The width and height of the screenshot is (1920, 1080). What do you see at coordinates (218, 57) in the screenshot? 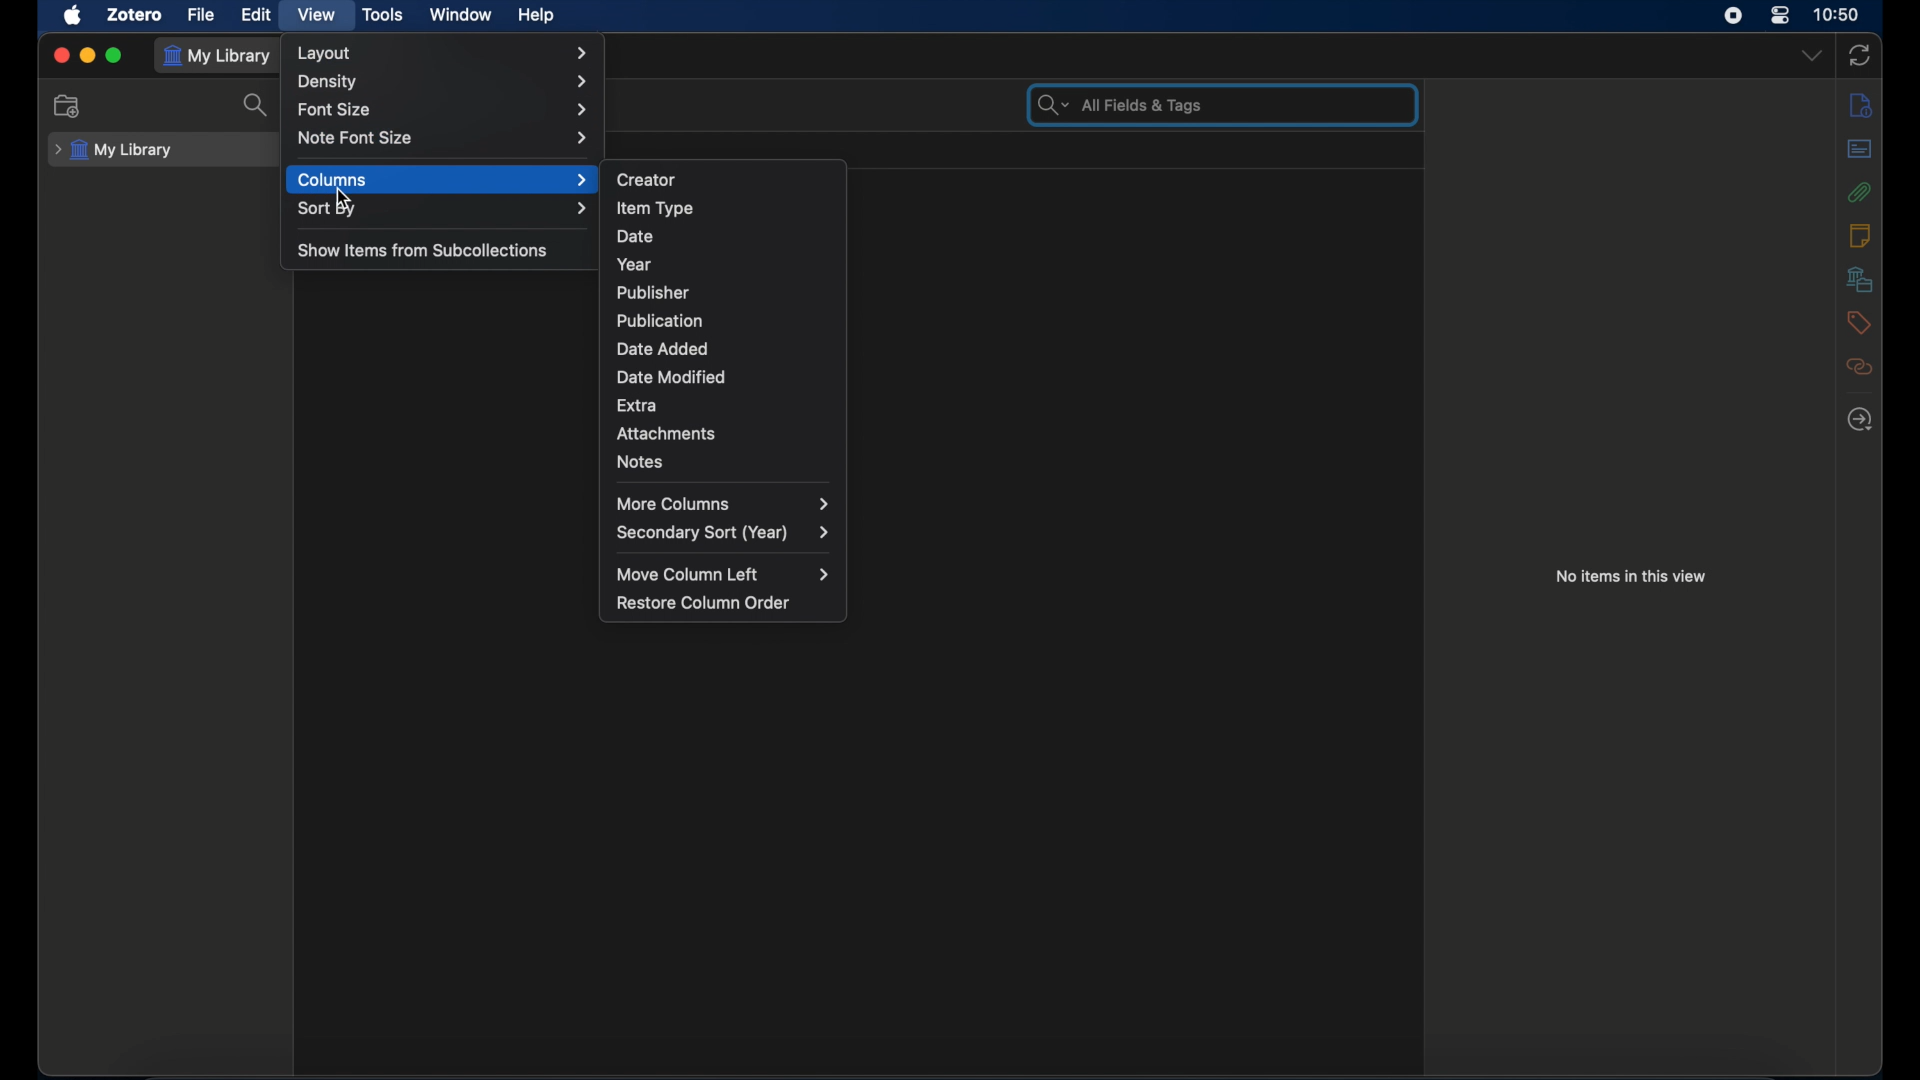
I see `my library` at bounding box center [218, 57].